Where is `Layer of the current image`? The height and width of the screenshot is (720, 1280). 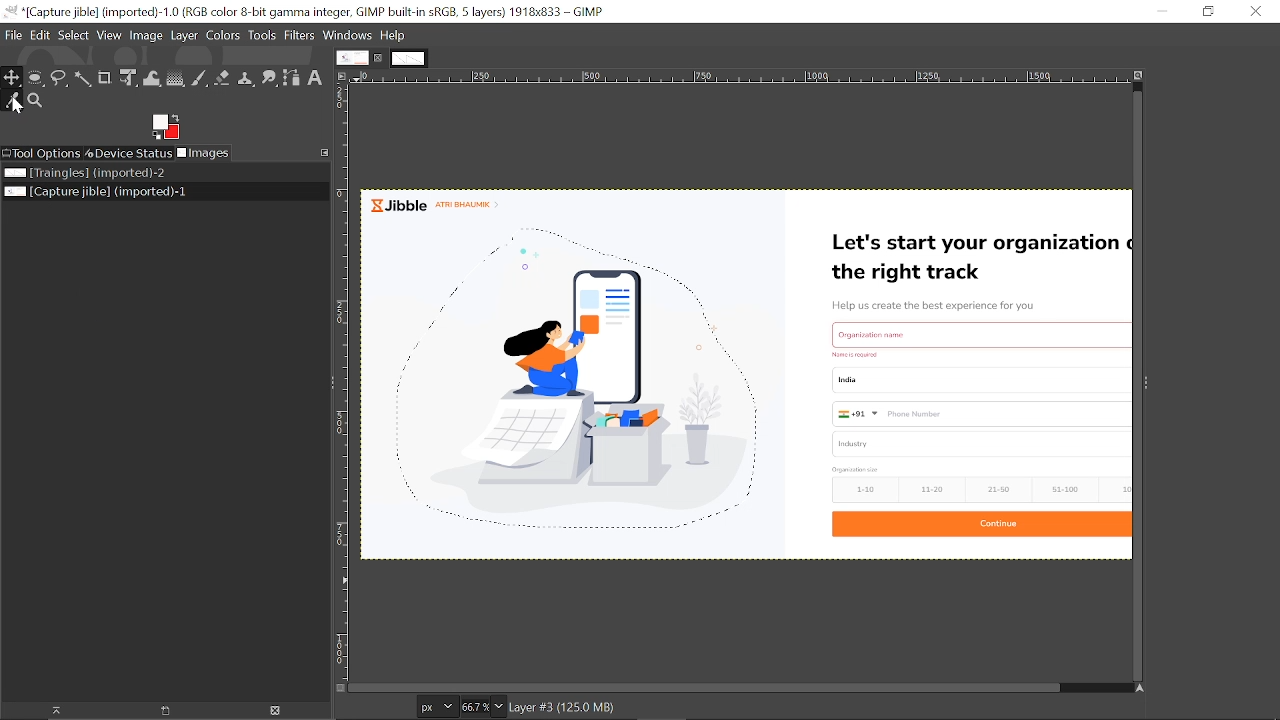 Layer of the current image is located at coordinates (562, 708).